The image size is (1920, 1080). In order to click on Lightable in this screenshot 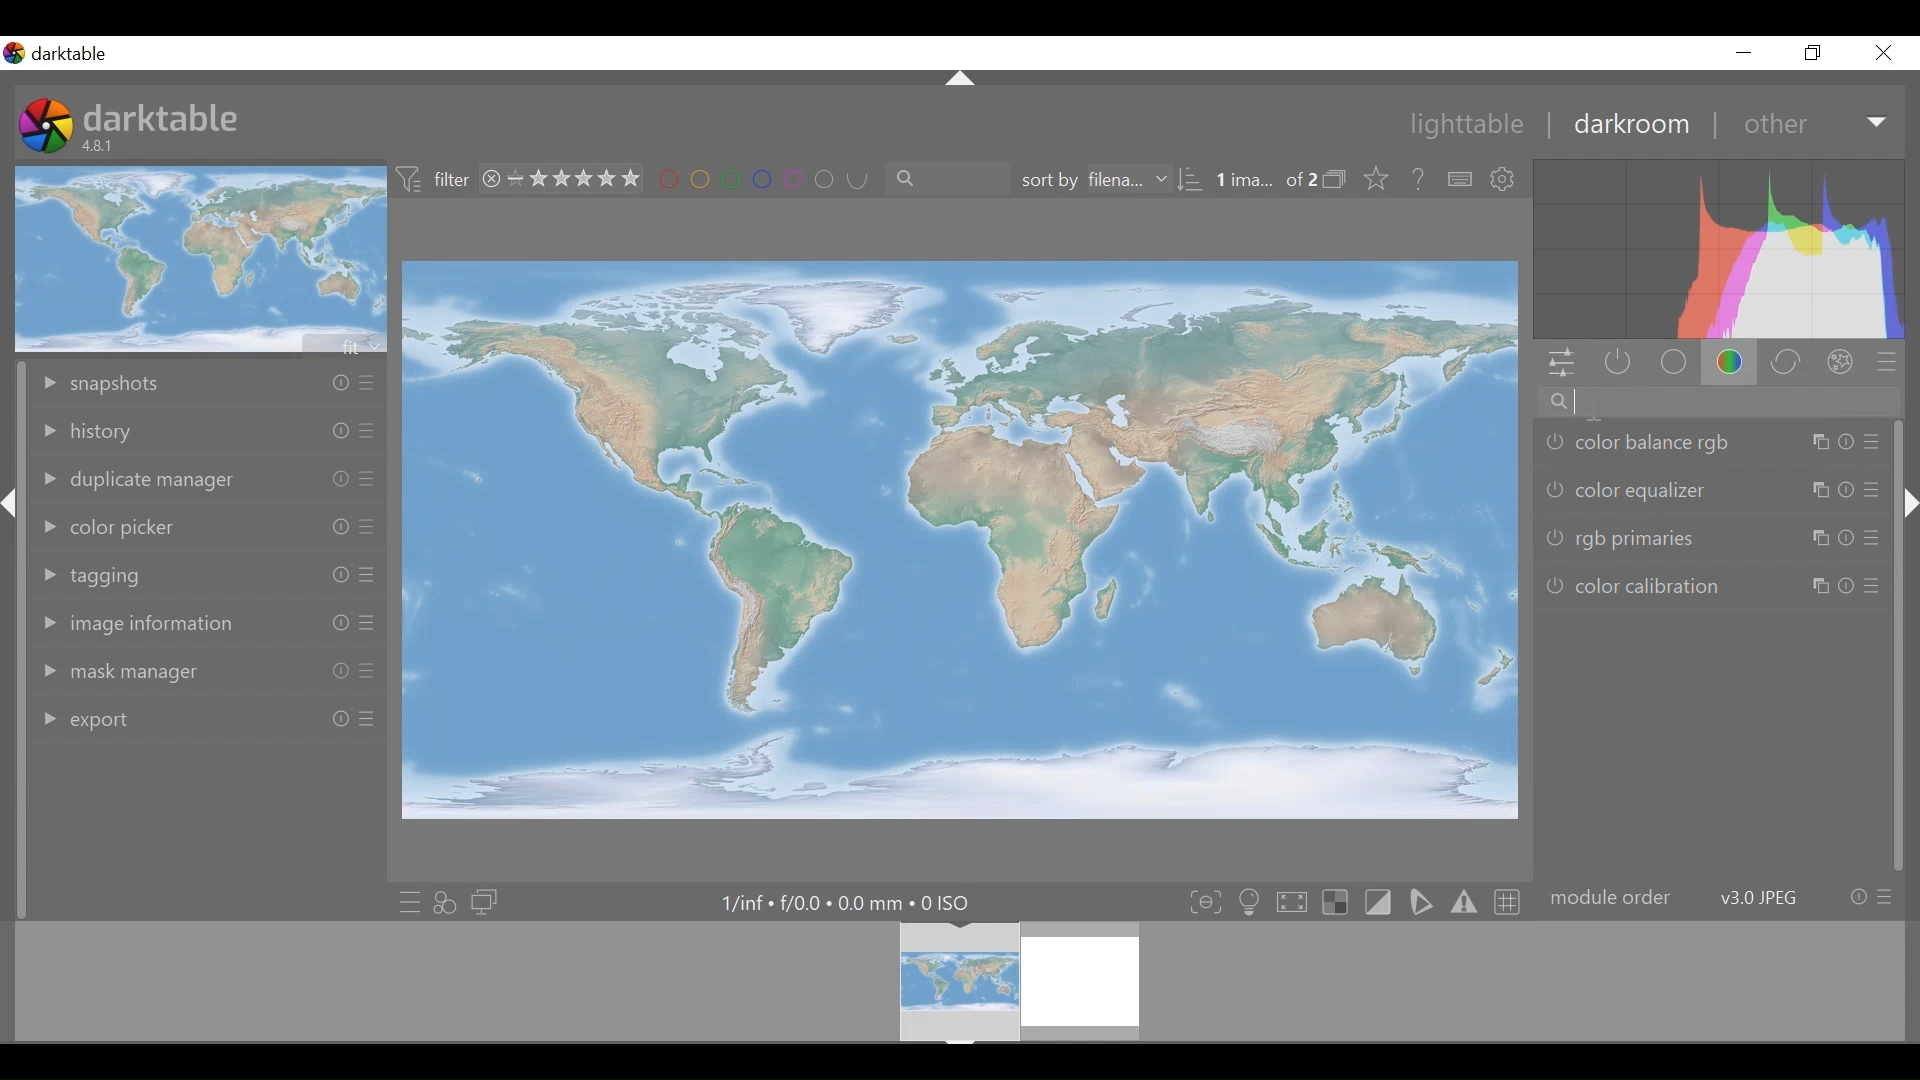, I will do `click(1457, 123)`.